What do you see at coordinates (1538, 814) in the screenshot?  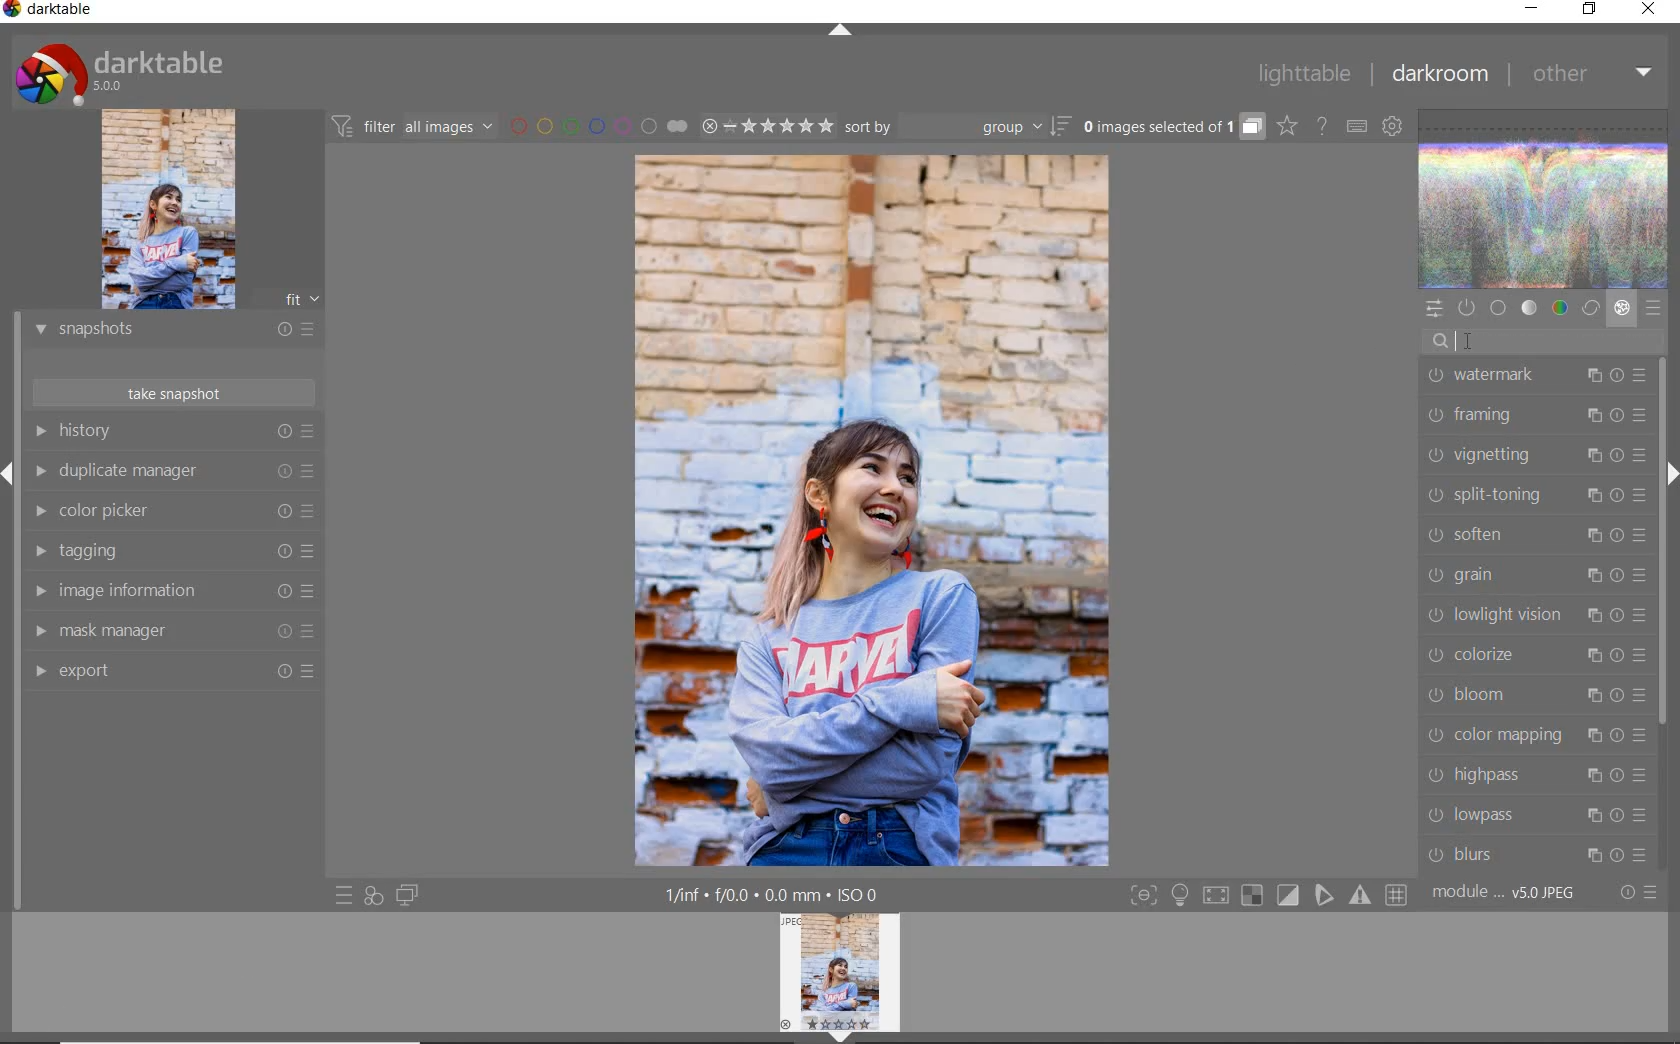 I see `lowpass` at bounding box center [1538, 814].